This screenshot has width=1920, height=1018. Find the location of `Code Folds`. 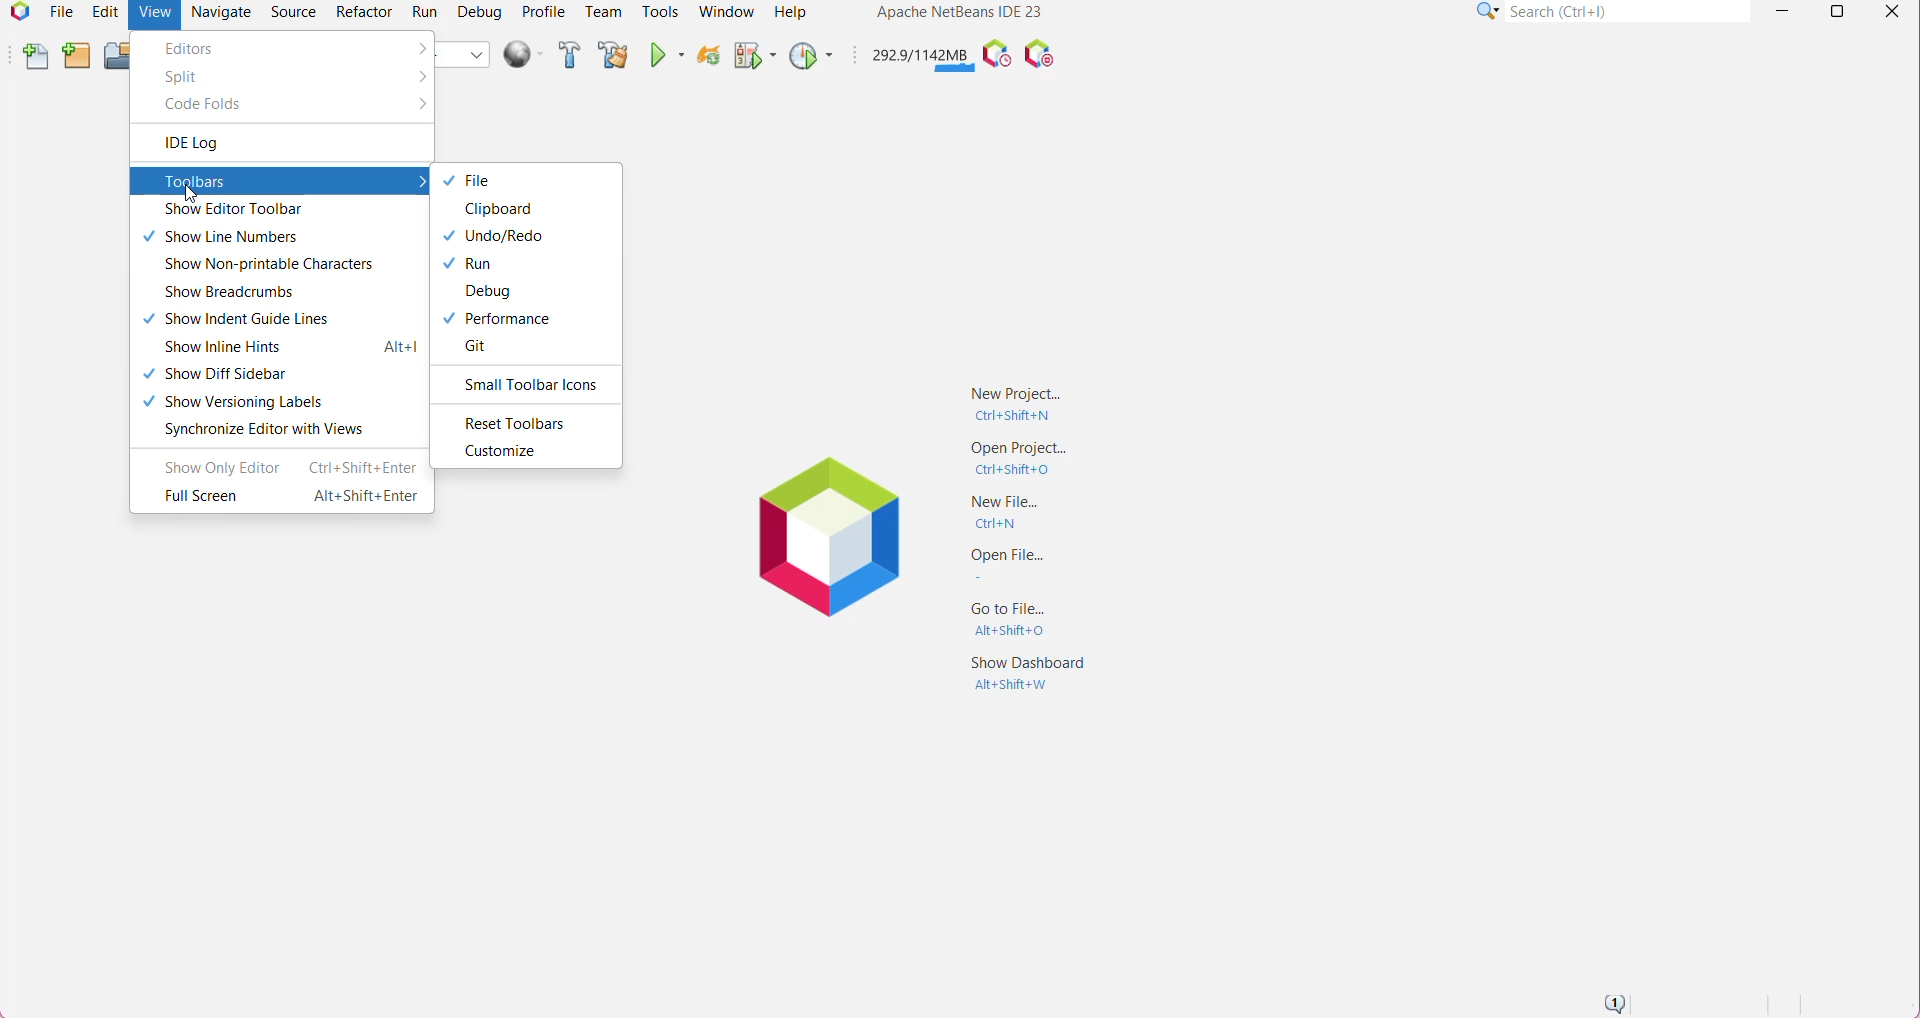

Code Folds is located at coordinates (204, 106).